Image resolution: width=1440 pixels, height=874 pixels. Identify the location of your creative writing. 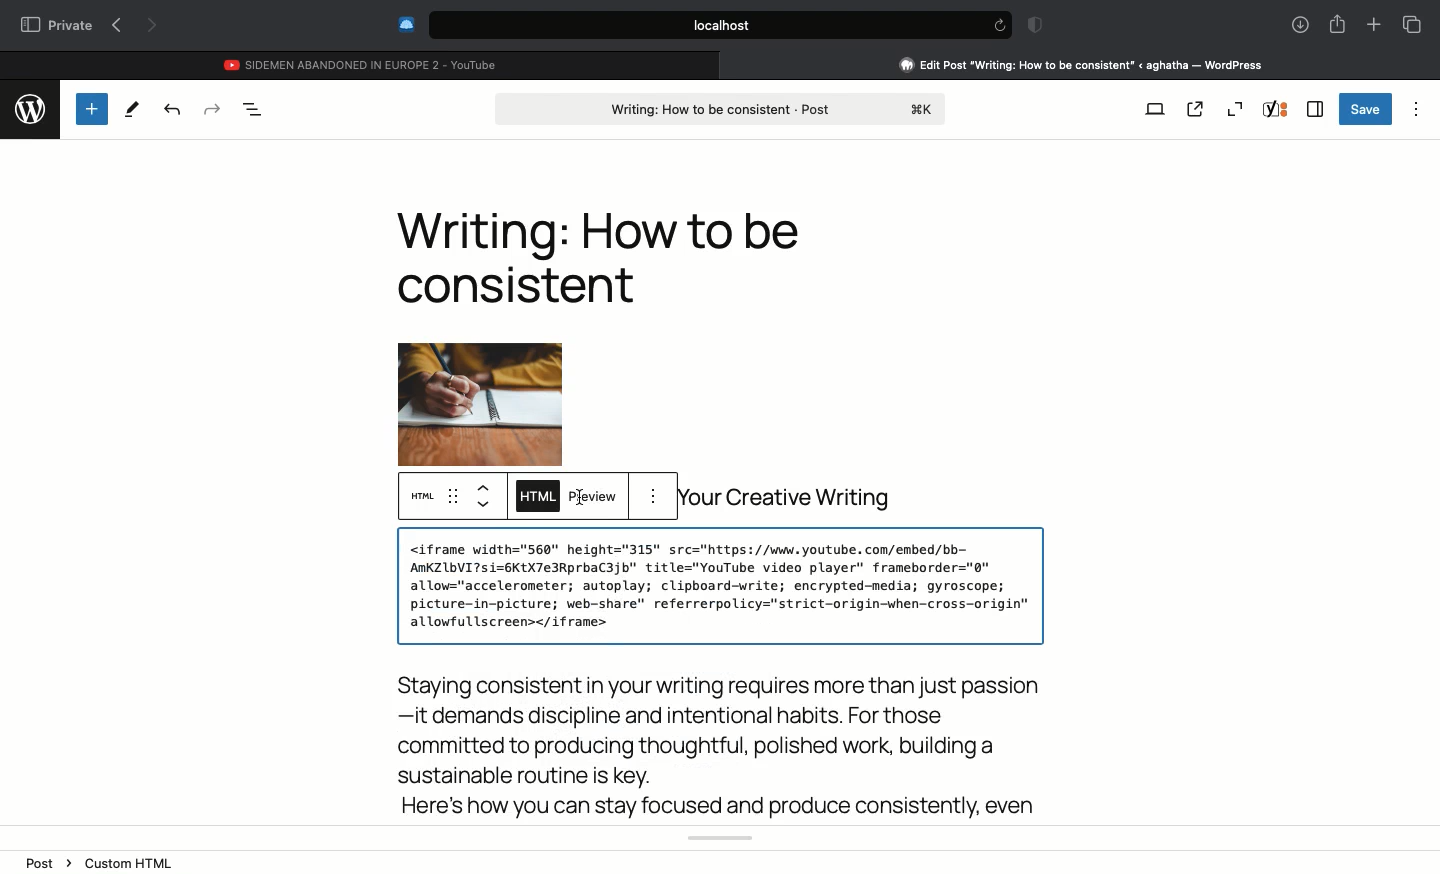
(795, 498).